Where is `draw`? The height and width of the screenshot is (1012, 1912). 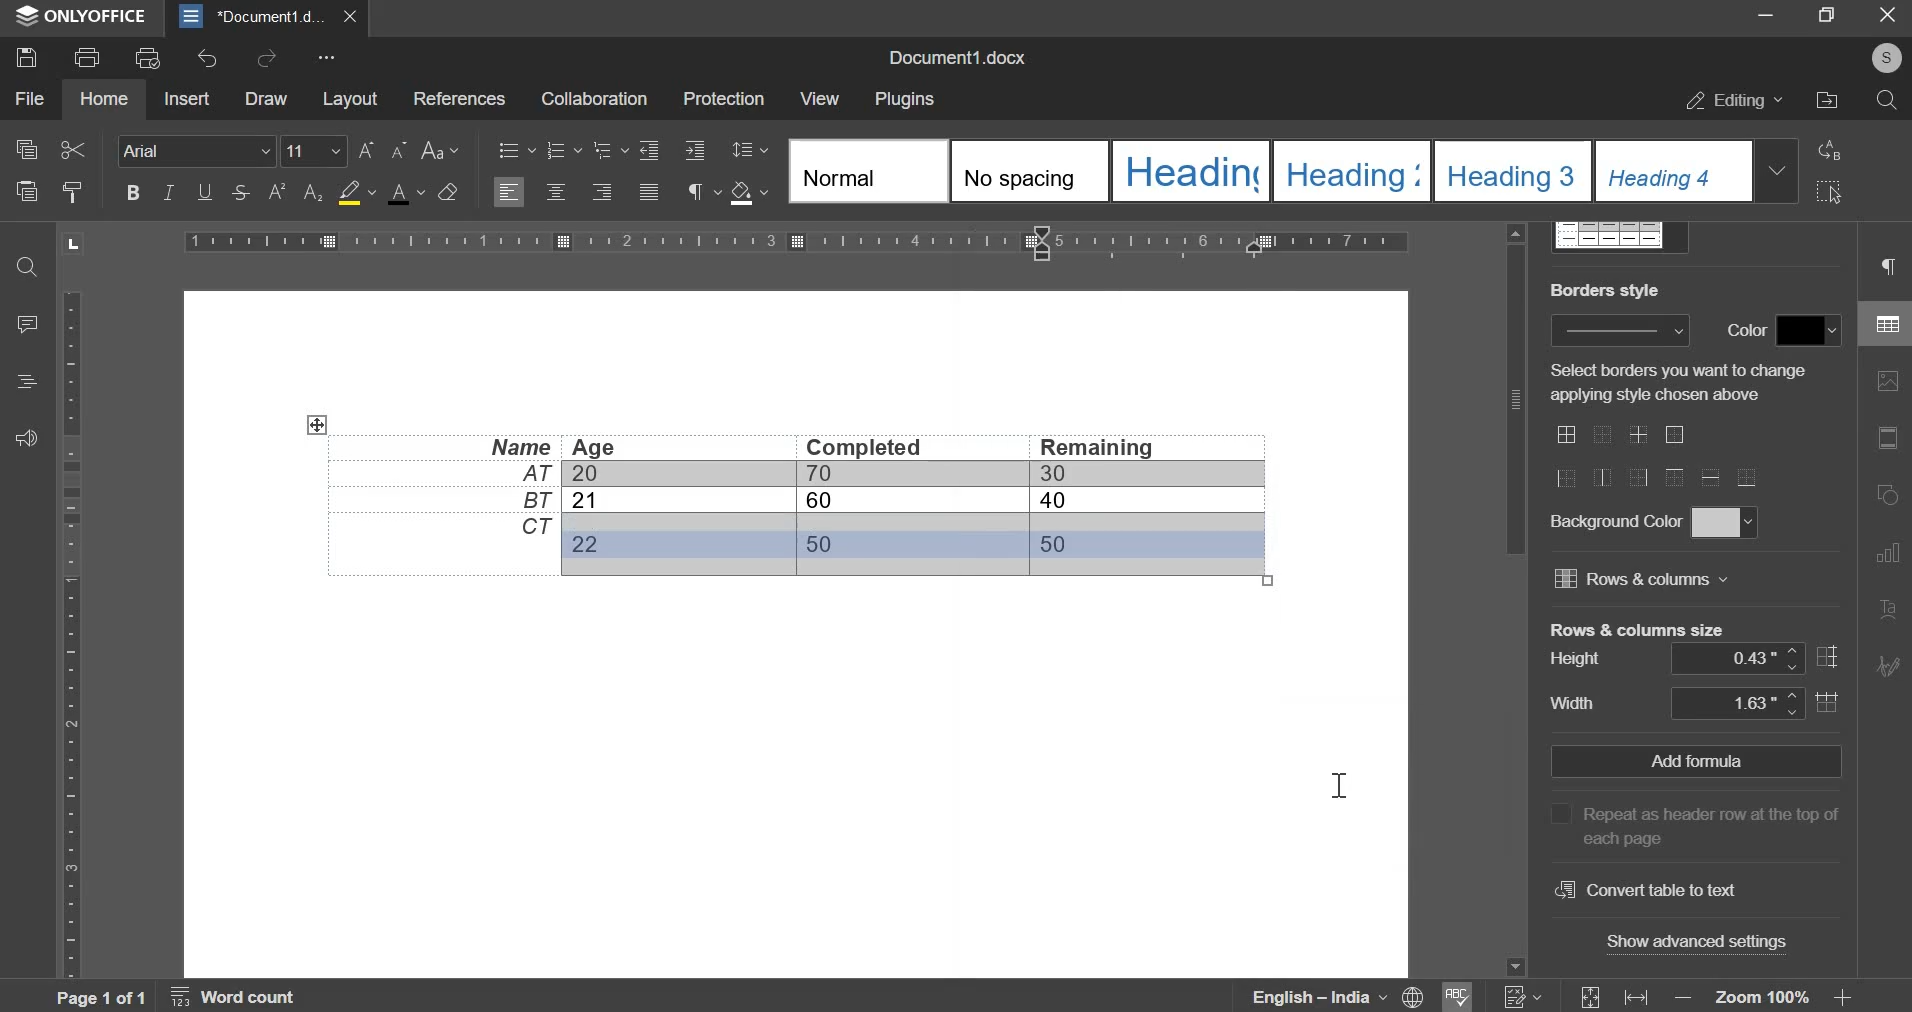 draw is located at coordinates (265, 98).